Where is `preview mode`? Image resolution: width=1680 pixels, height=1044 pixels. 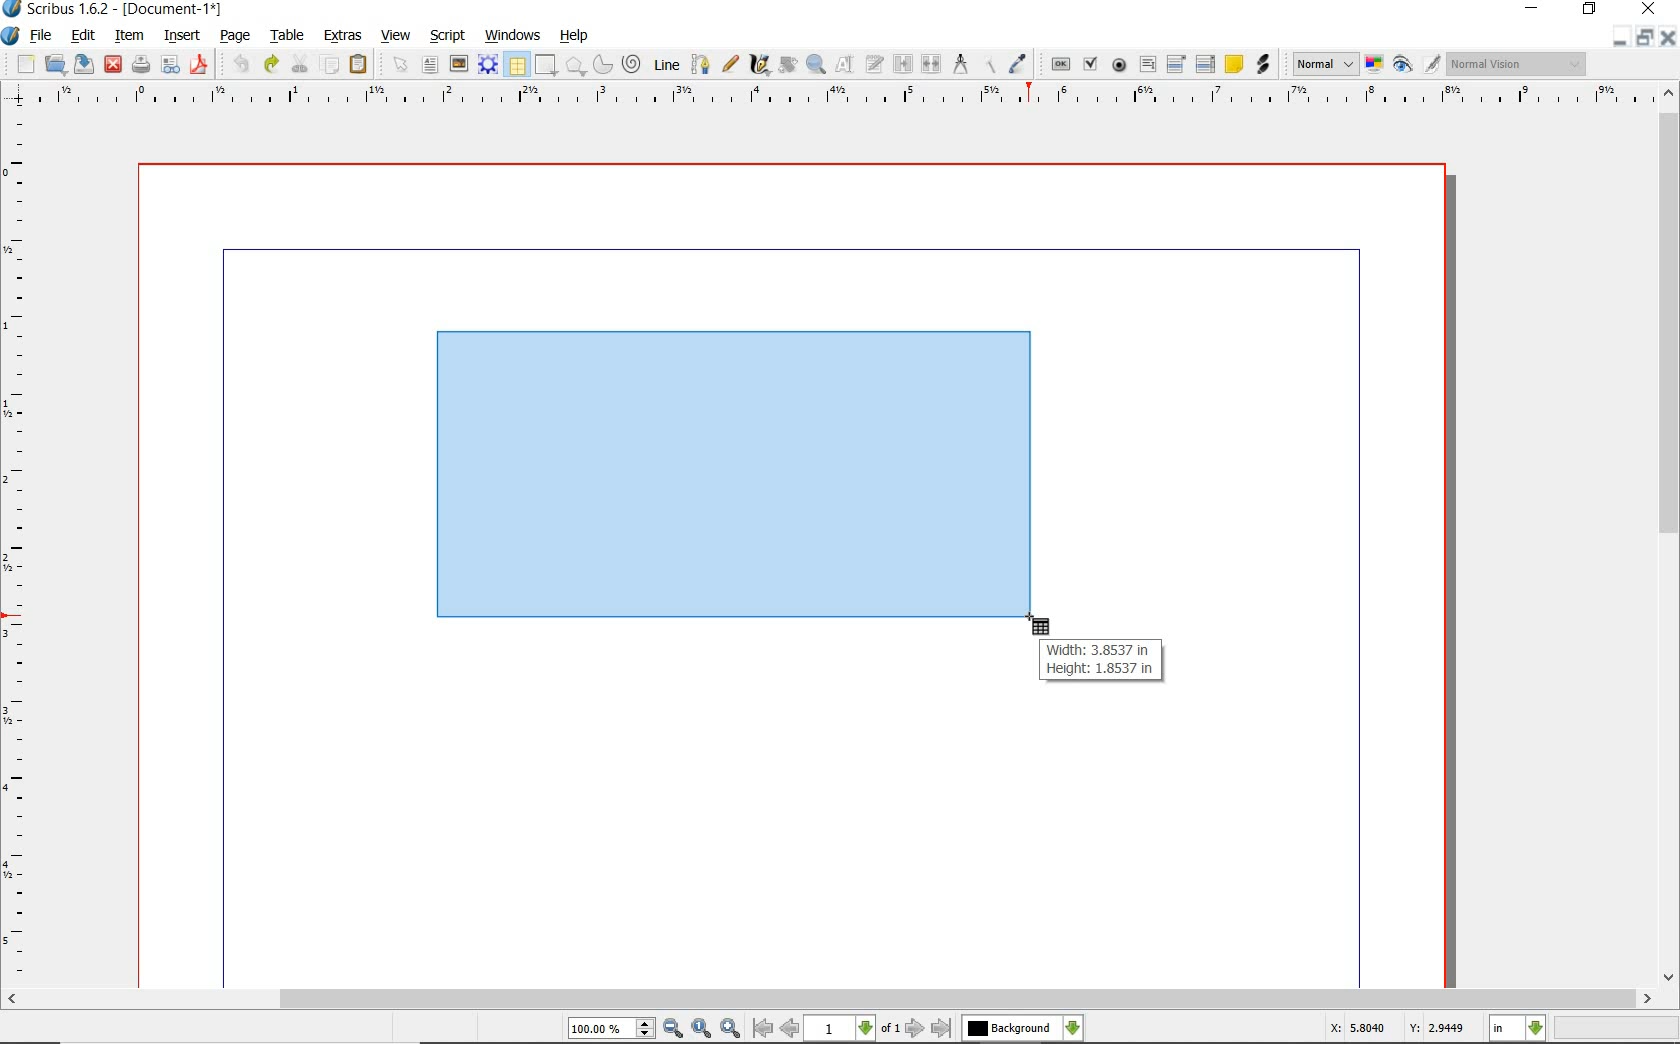
preview mode is located at coordinates (1403, 66).